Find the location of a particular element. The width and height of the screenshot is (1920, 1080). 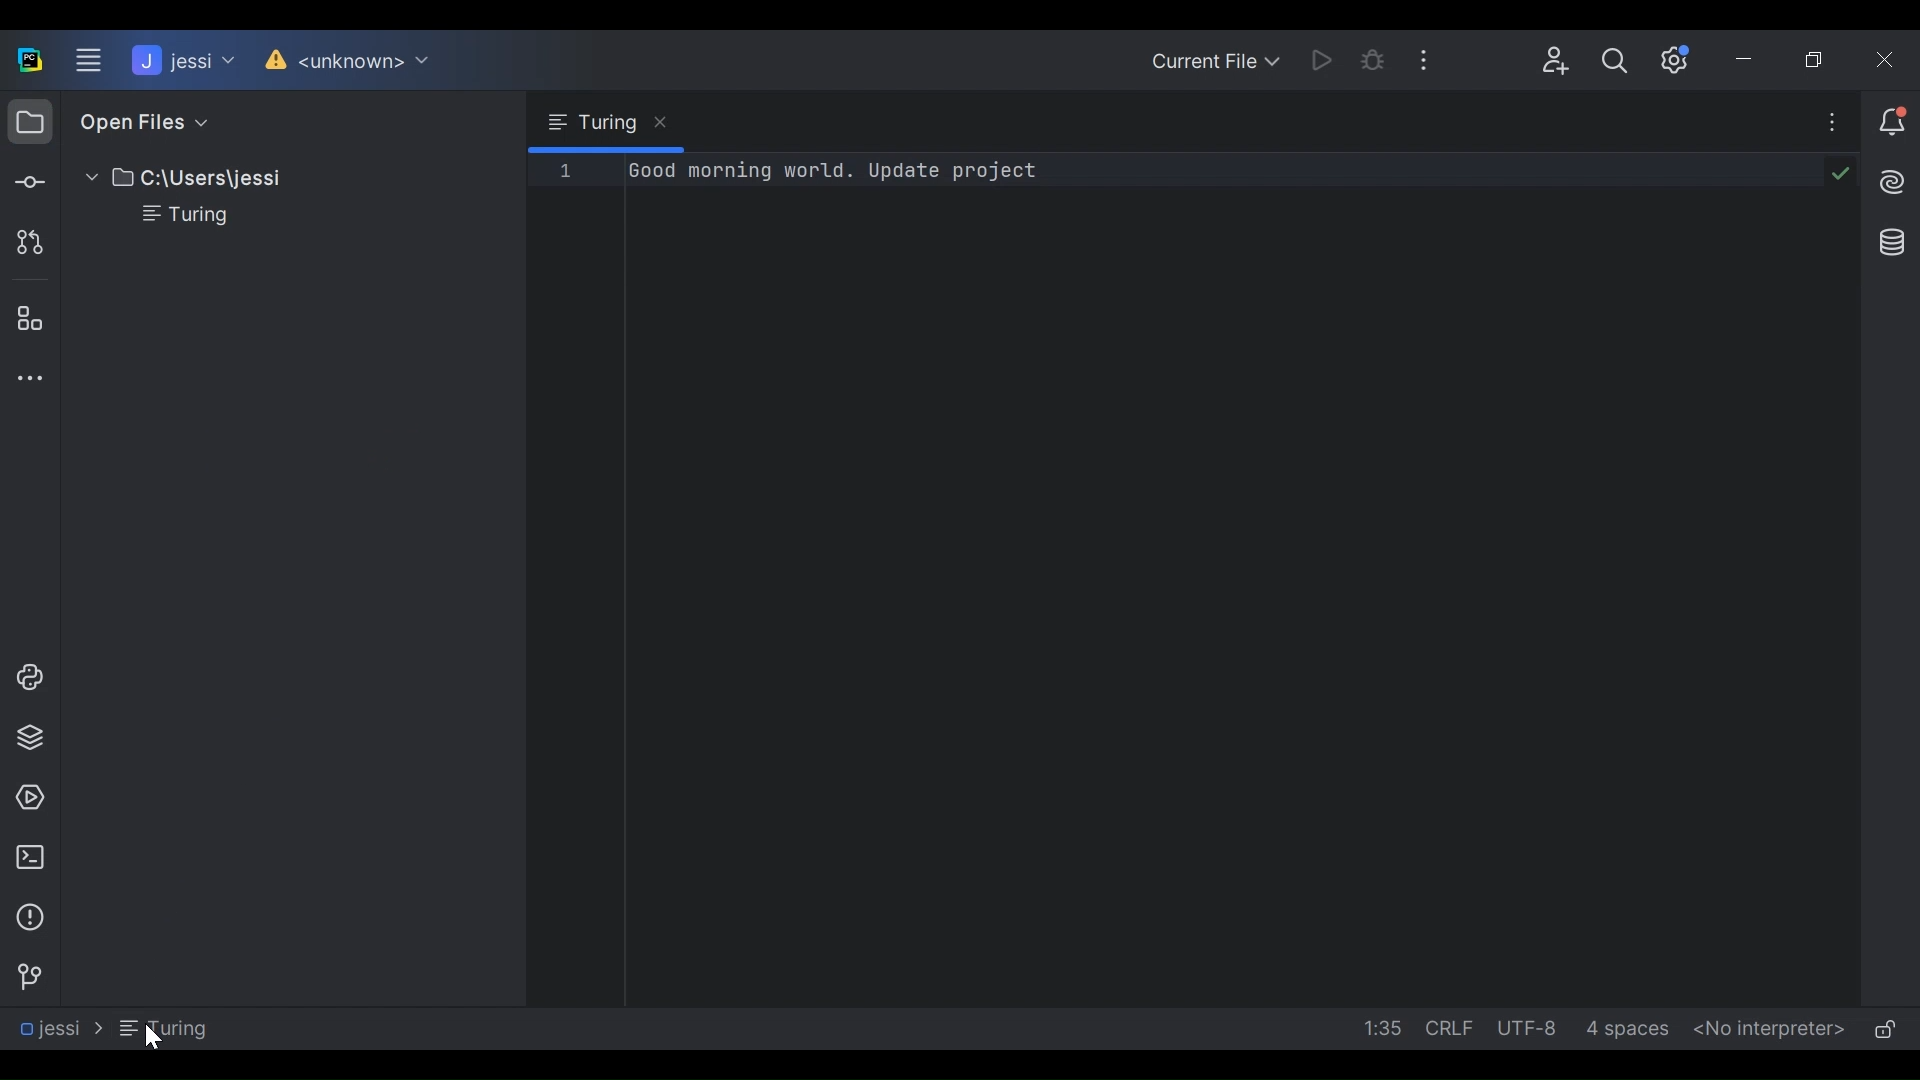

PyCharm Desktop Icon is located at coordinates (30, 62).